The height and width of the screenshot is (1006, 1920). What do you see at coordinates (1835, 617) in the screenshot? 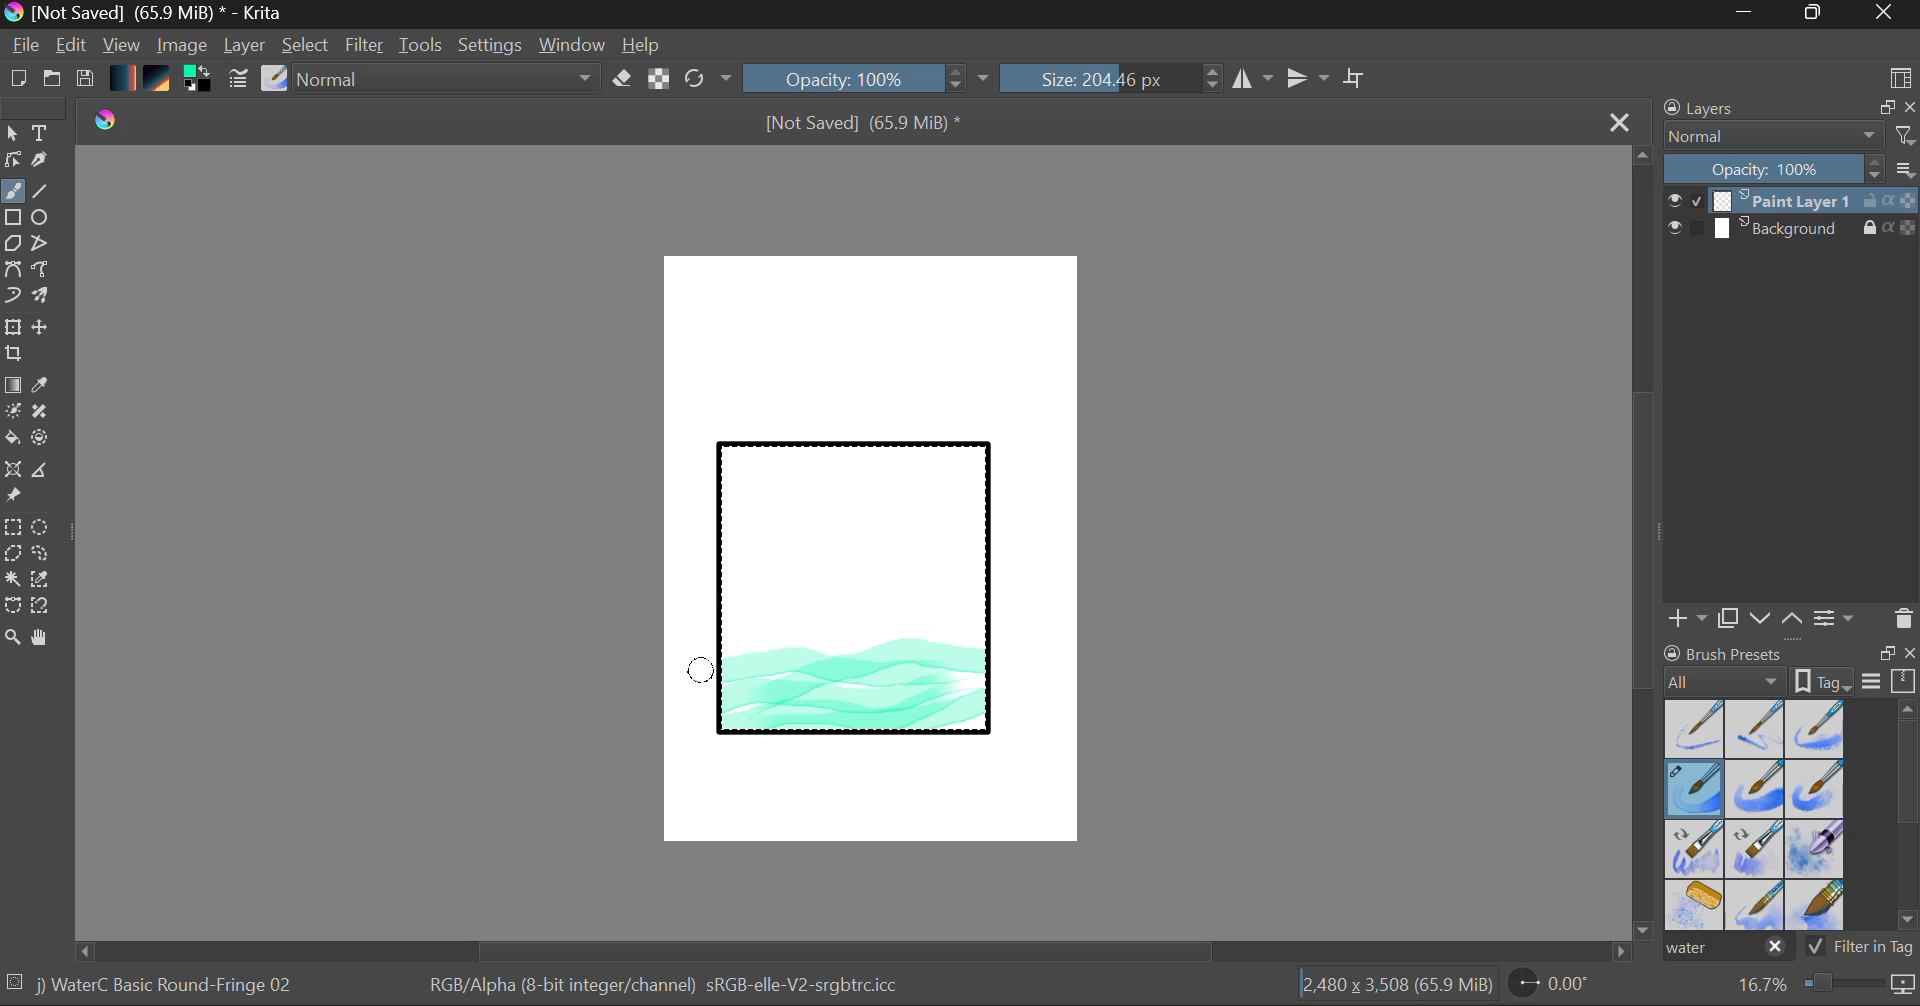
I see `Layer Settings` at bounding box center [1835, 617].